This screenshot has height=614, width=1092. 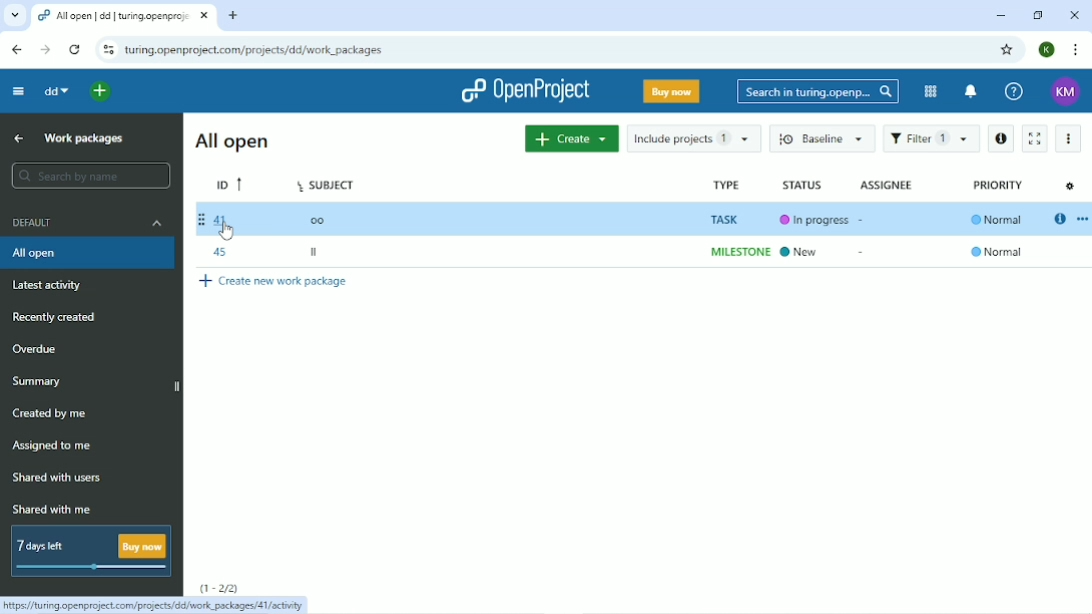 I want to click on Status, so click(x=816, y=218).